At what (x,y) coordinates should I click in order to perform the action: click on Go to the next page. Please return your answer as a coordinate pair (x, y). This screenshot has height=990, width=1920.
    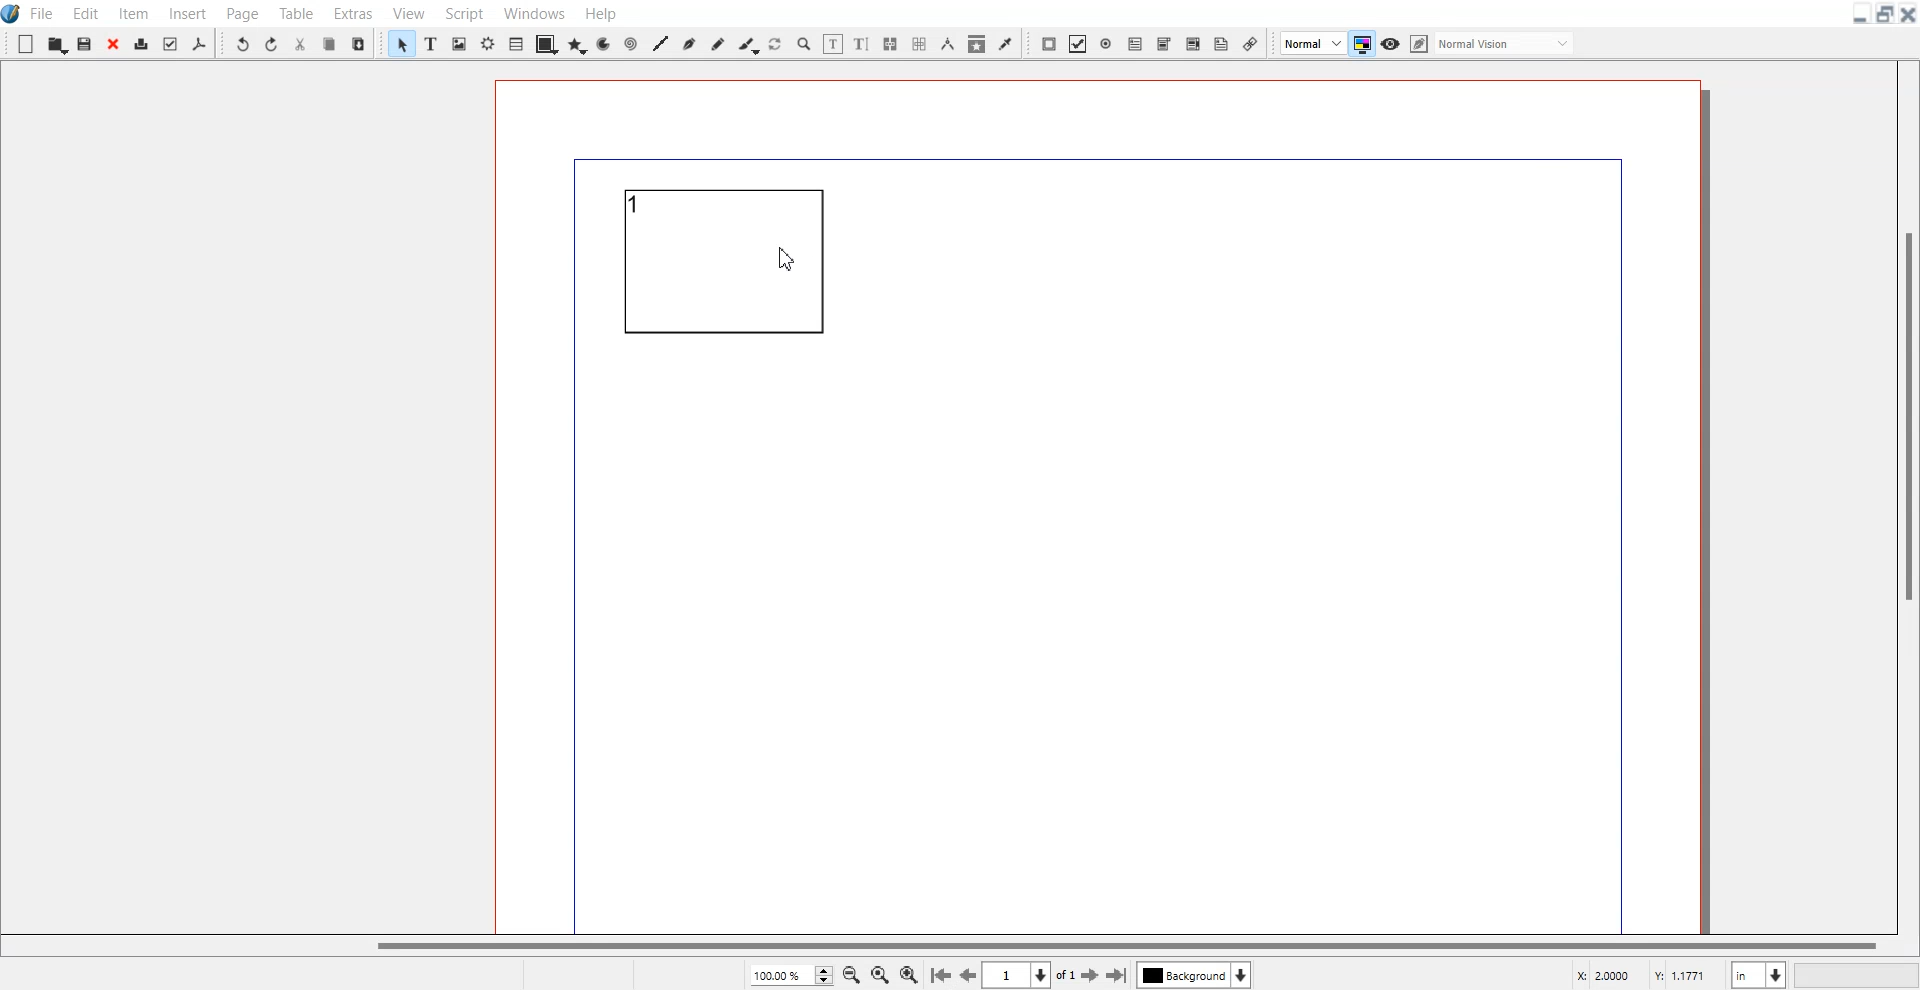
    Looking at the image, I should click on (1090, 976).